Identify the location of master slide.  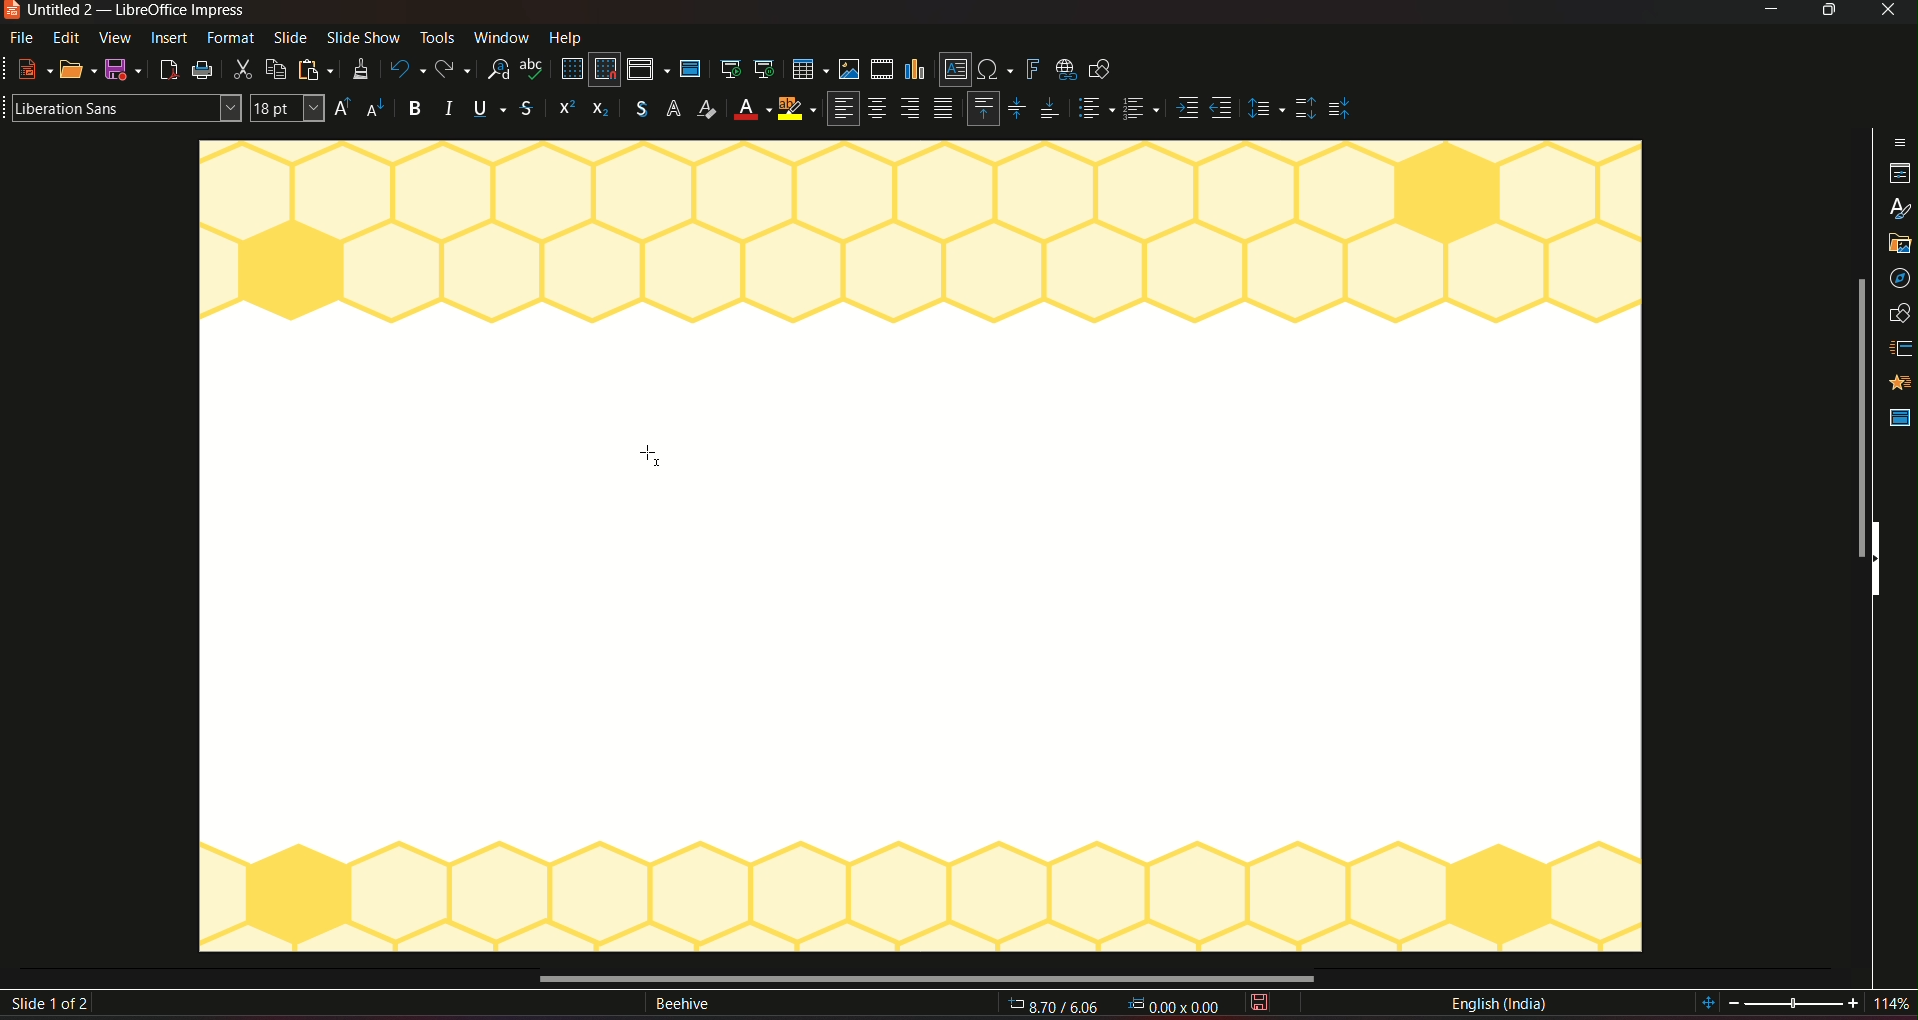
(694, 70).